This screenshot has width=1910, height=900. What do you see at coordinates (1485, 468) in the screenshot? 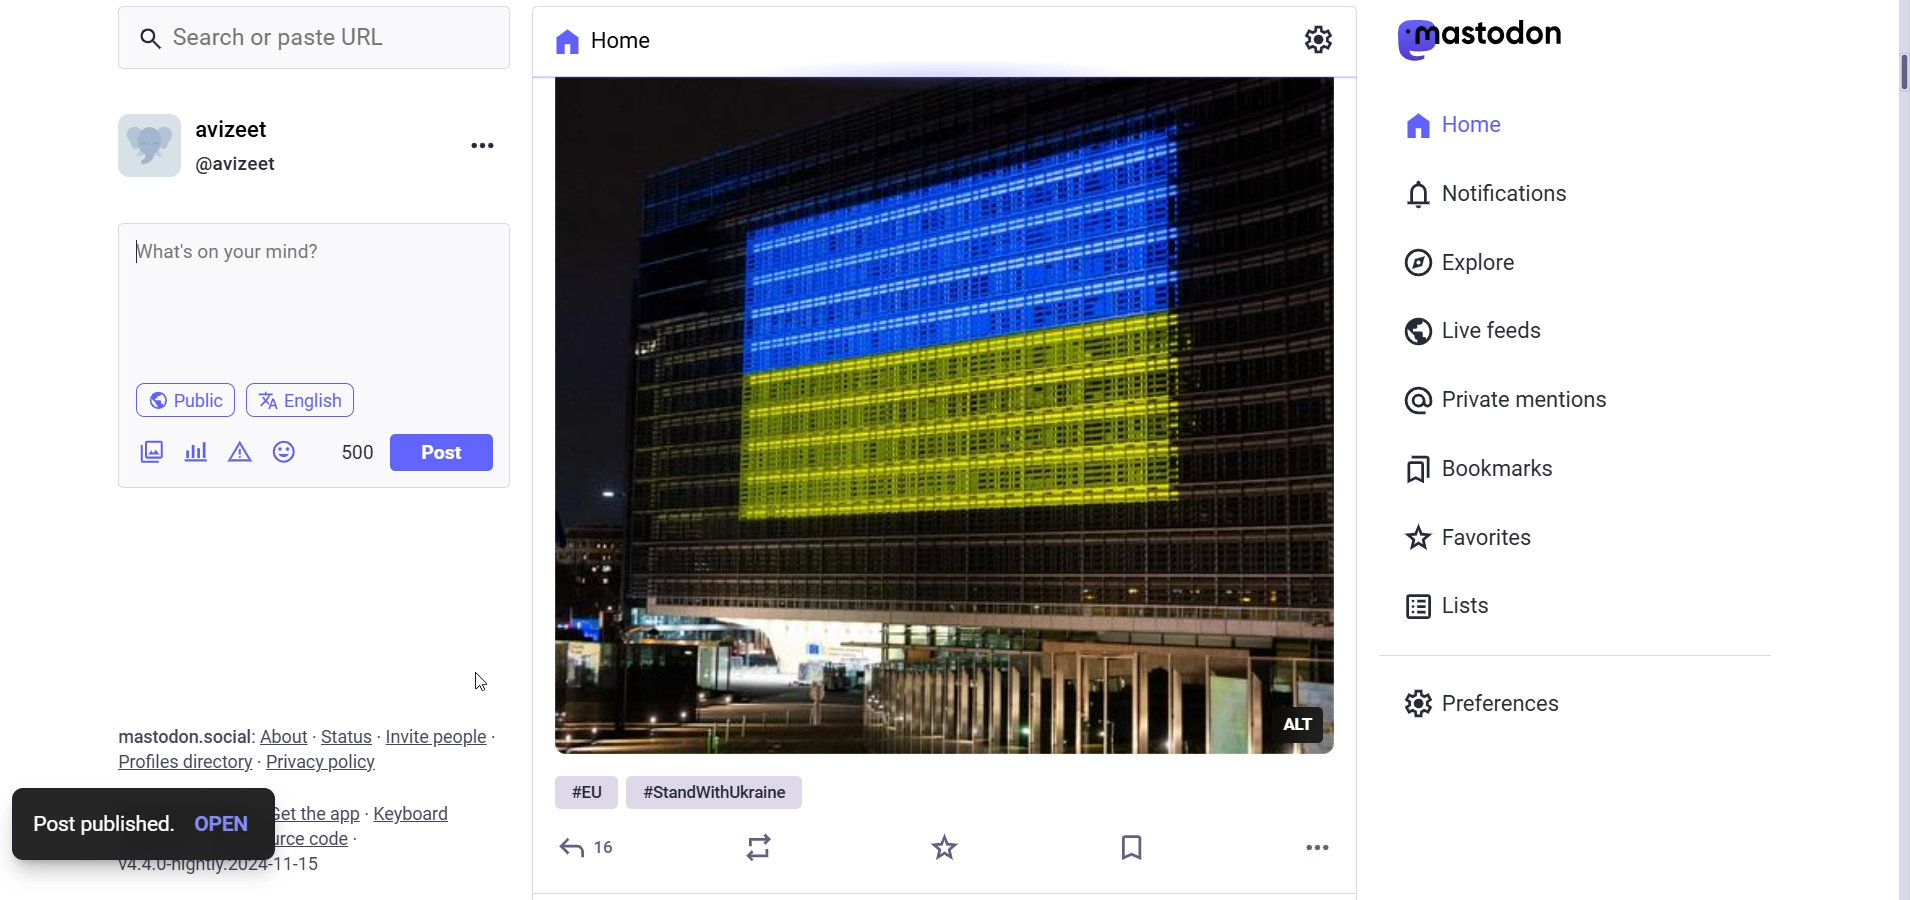
I see `Bookmarks` at bounding box center [1485, 468].